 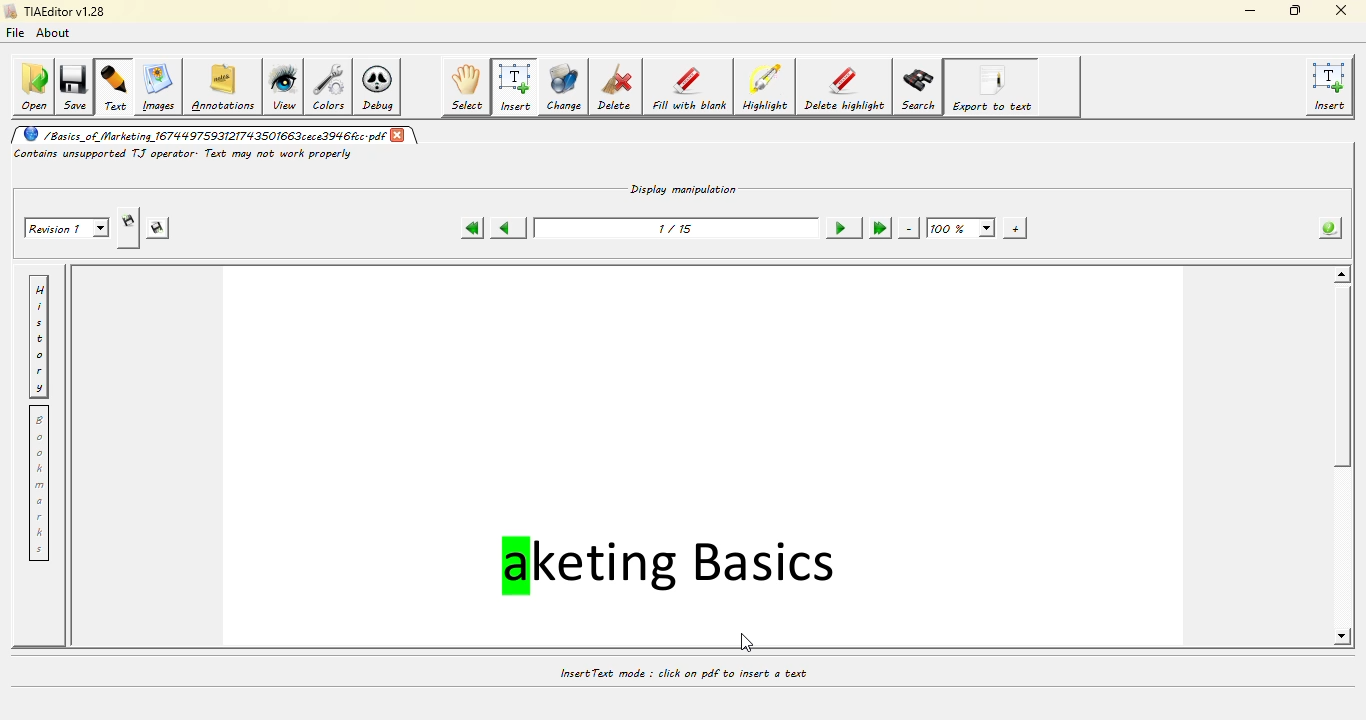 What do you see at coordinates (1339, 636) in the screenshot?
I see `scroll down` at bounding box center [1339, 636].